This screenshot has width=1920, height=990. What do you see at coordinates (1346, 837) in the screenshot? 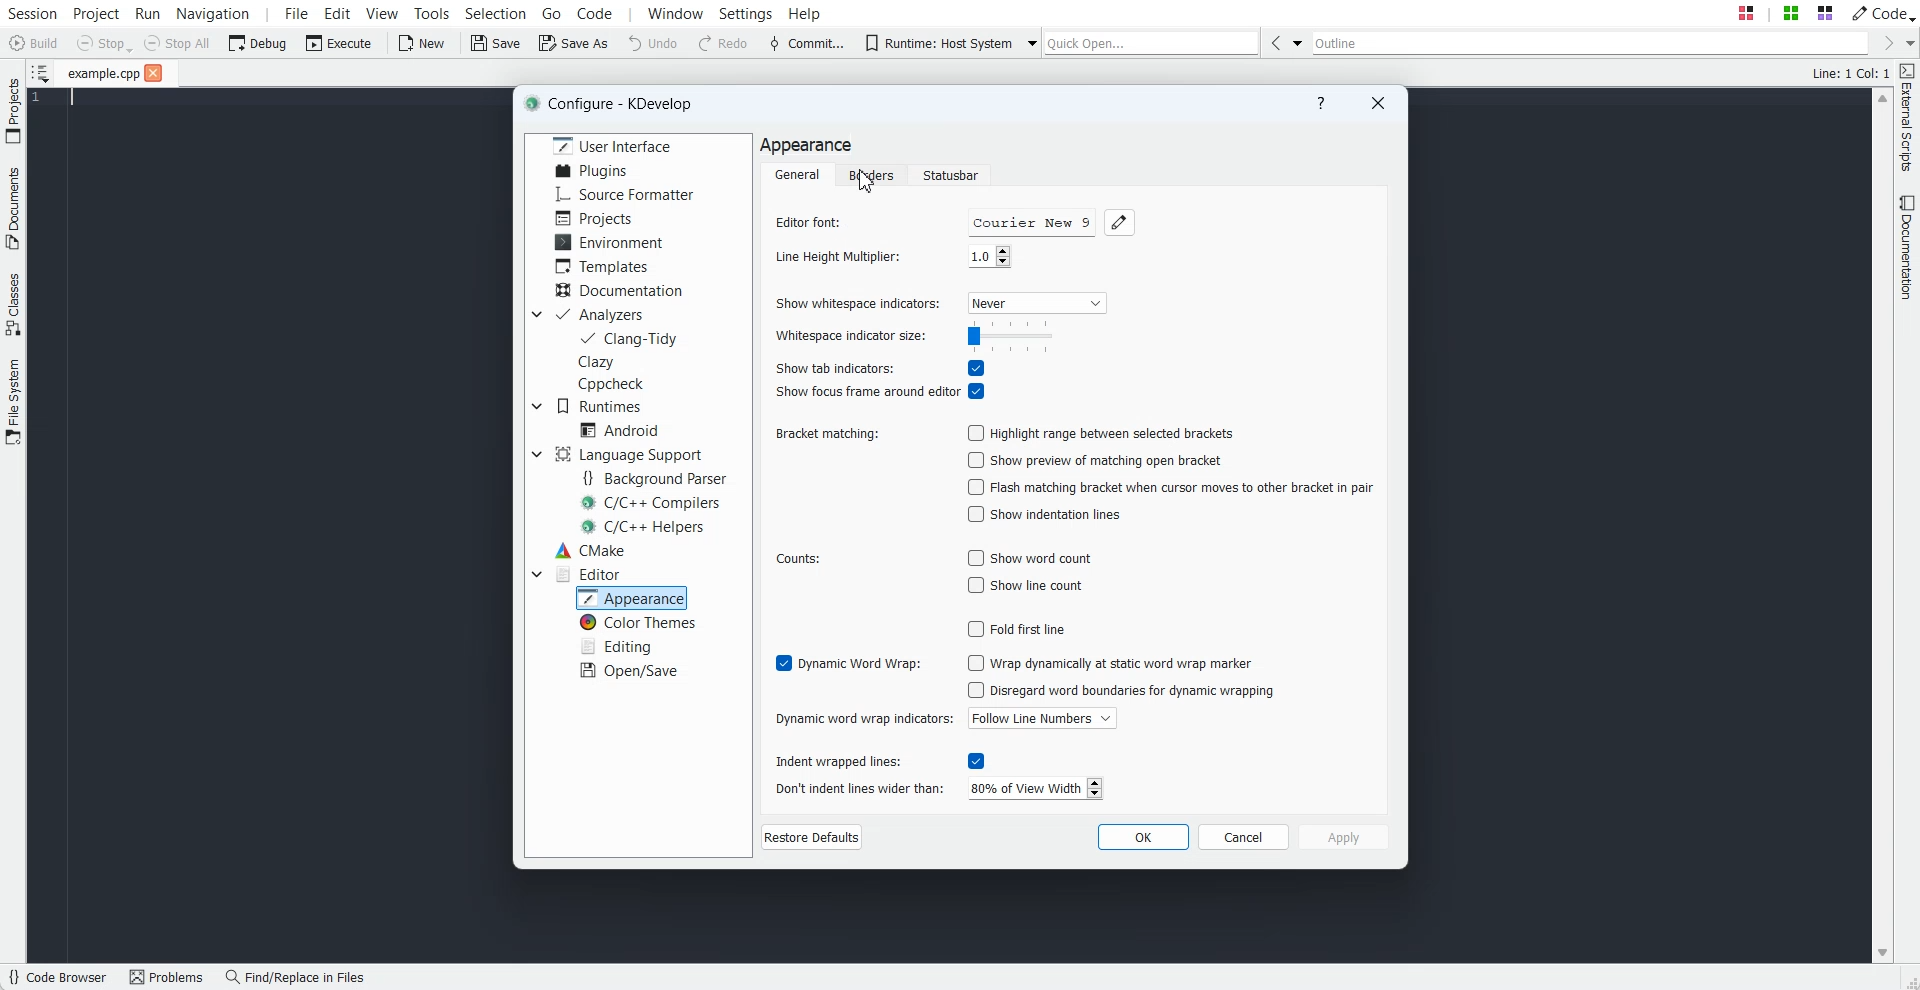
I see `Apply` at bounding box center [1346, 837].